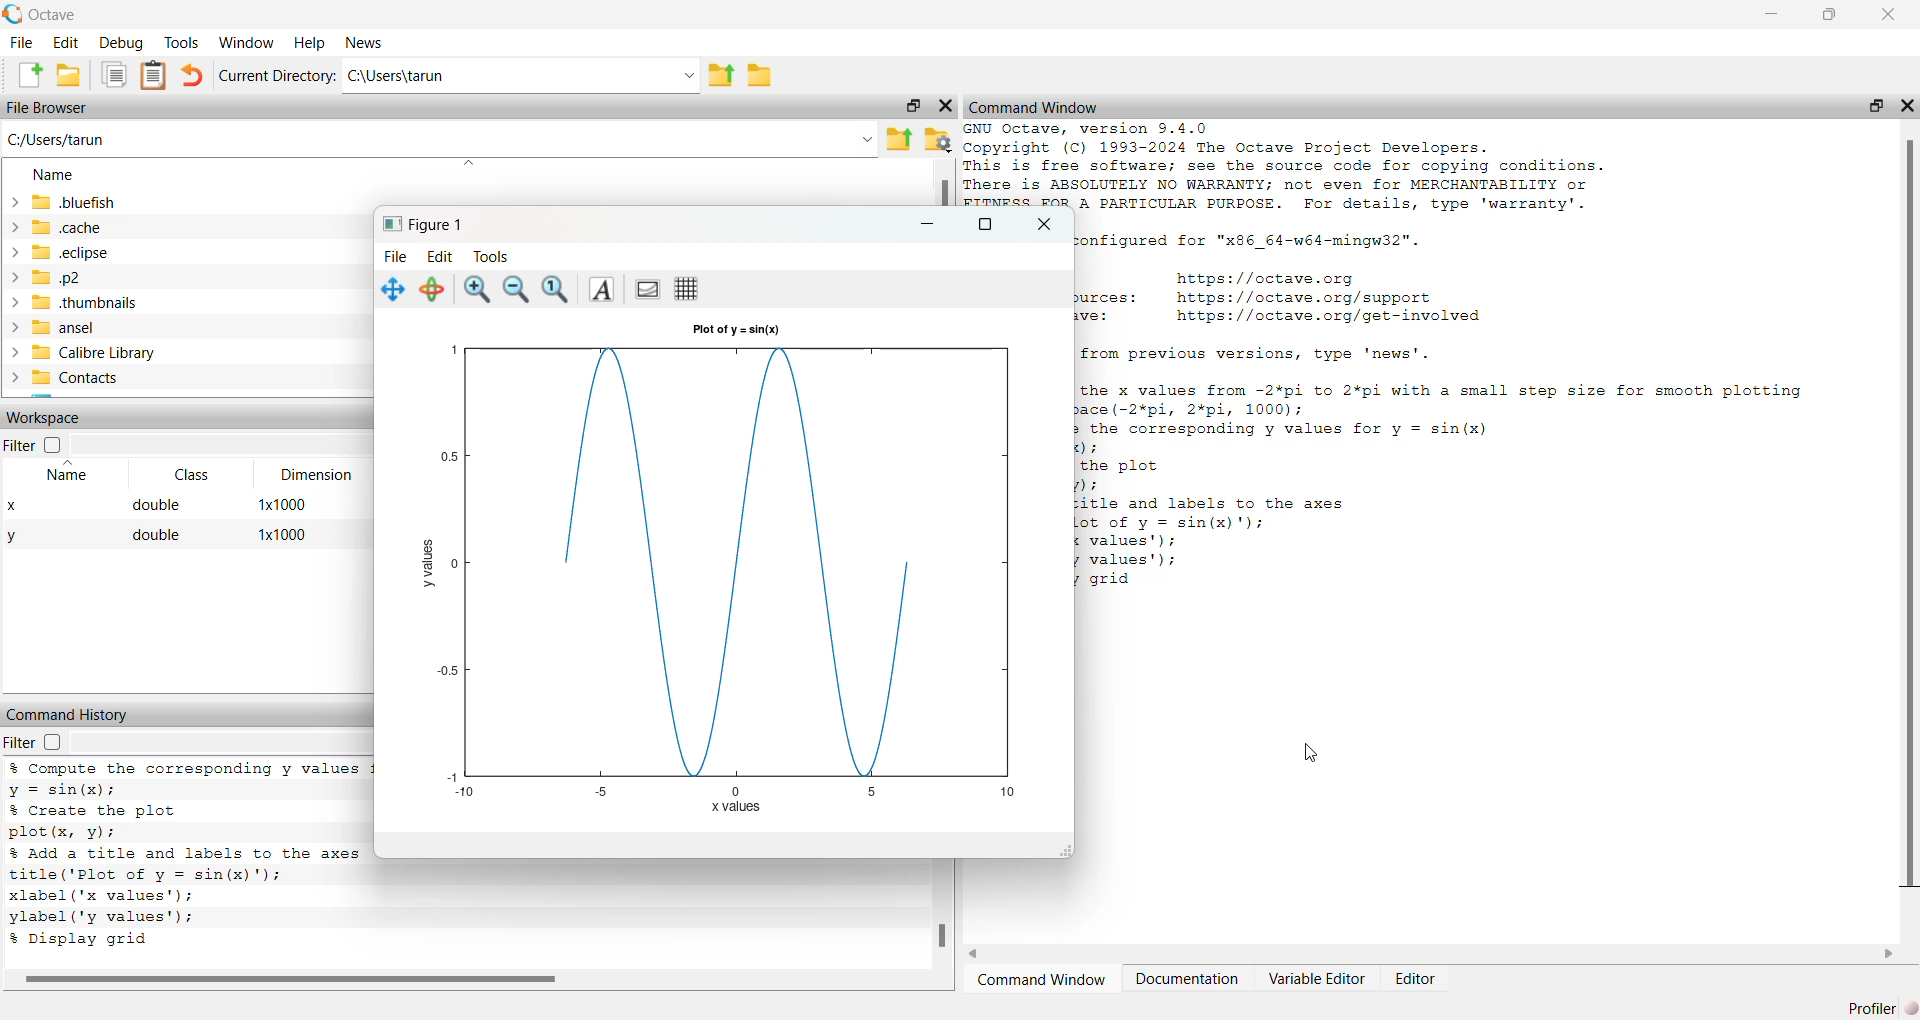  What do you see at coordinates (249, 42) in the screenshot?
I see `Window` at bounding box center [249, 42].